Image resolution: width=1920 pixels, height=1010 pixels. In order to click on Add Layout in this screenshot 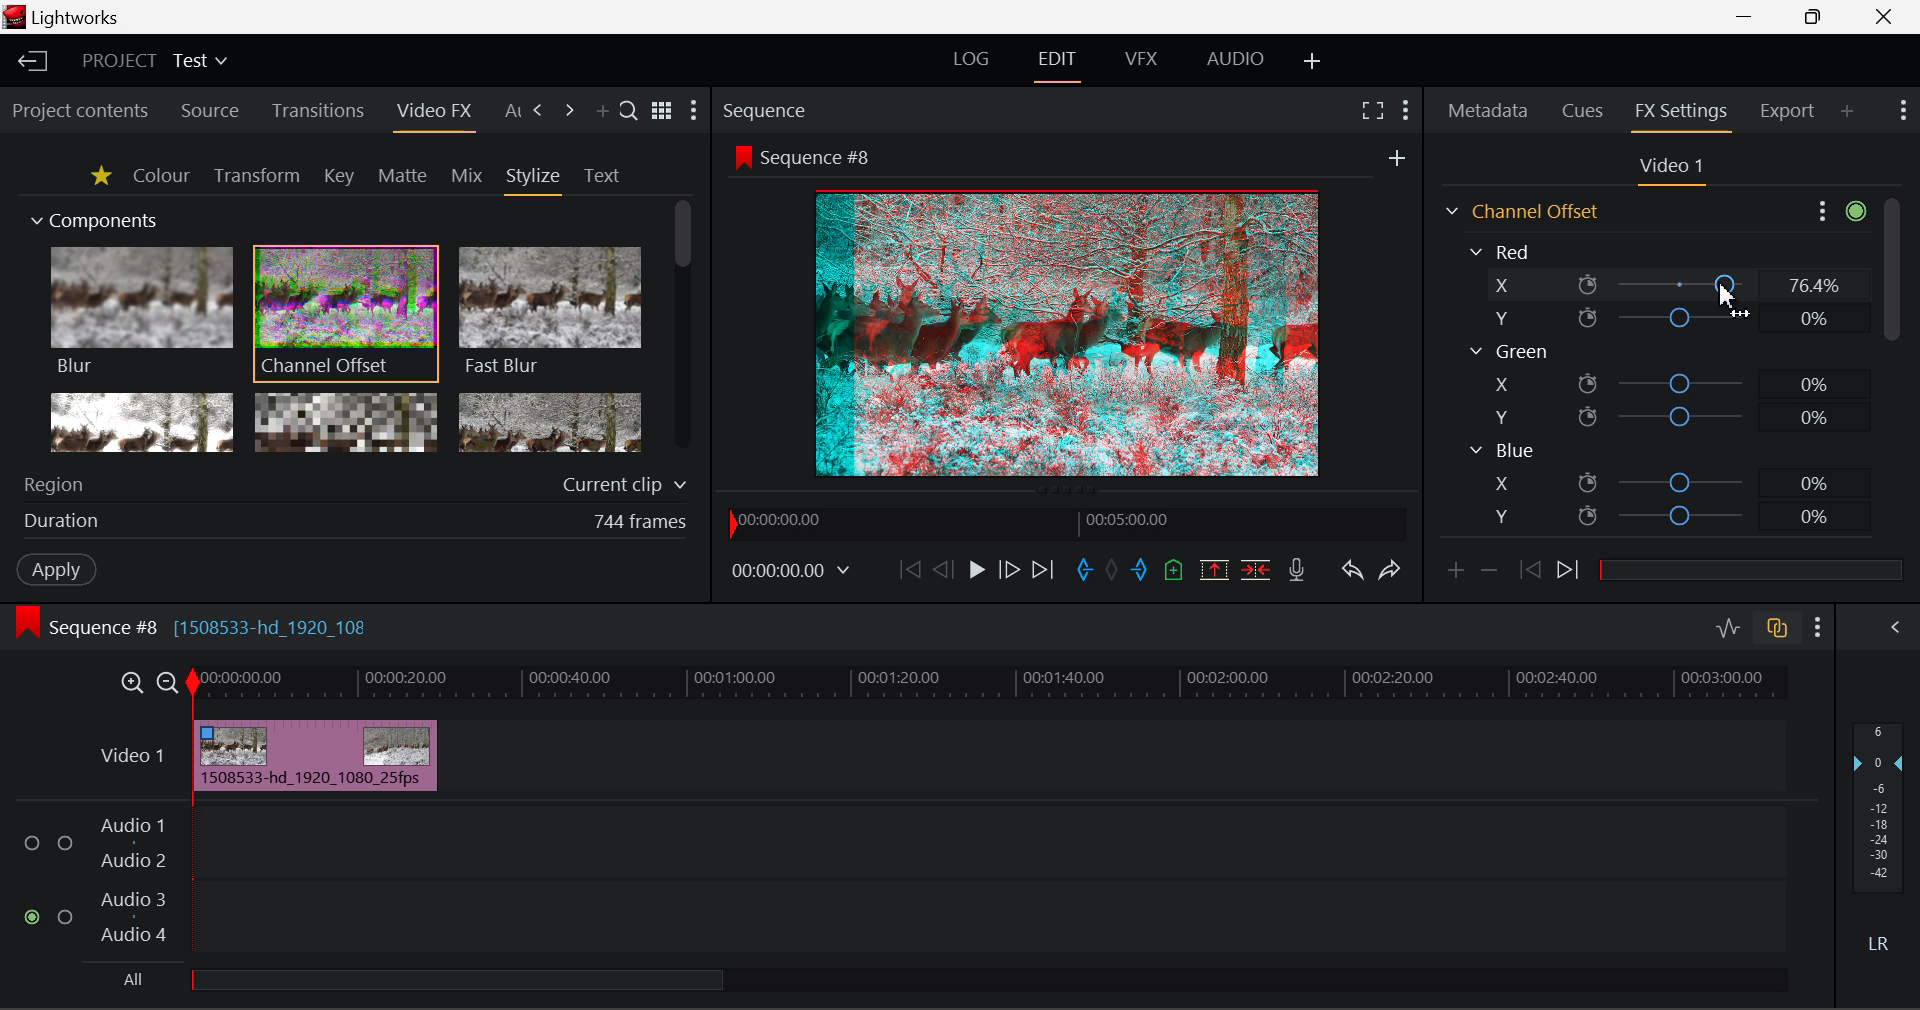, I will do `click(1313, 65)`.